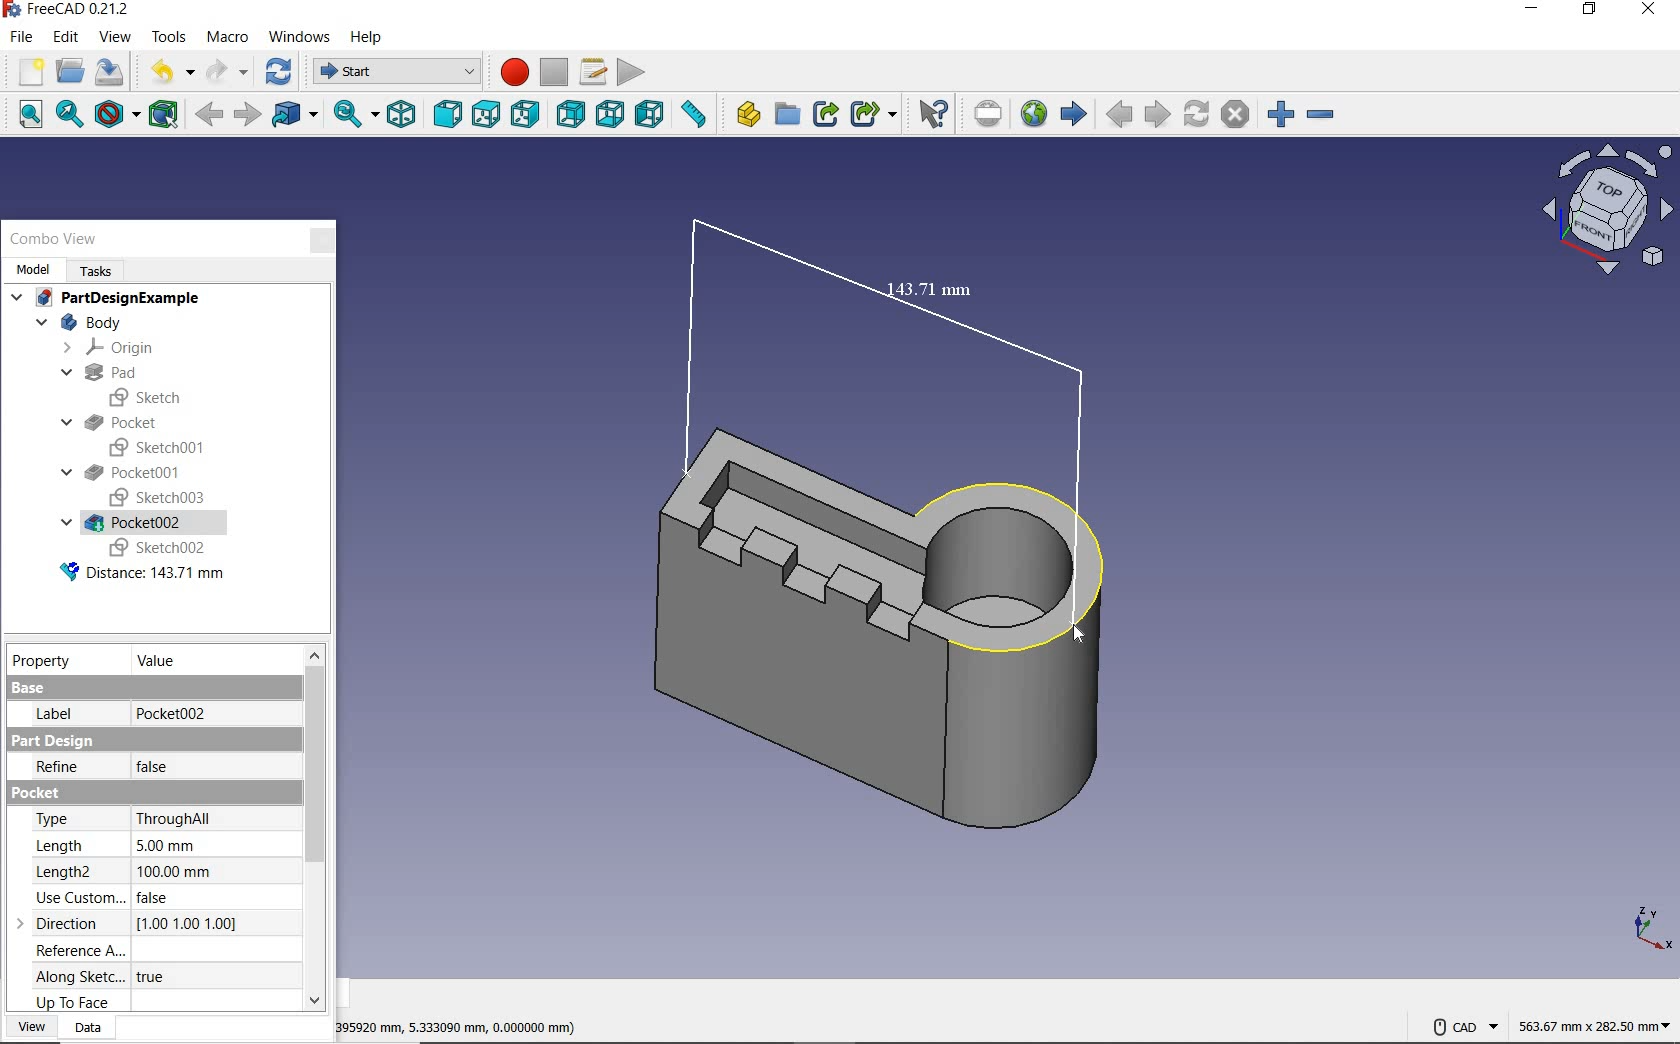 Image resolution: width=1680 pixels, height=1044 pixels. What do you see at coordinates (786, 116) in the screenshot?
I see `create group` at bounding box center [786, 116].